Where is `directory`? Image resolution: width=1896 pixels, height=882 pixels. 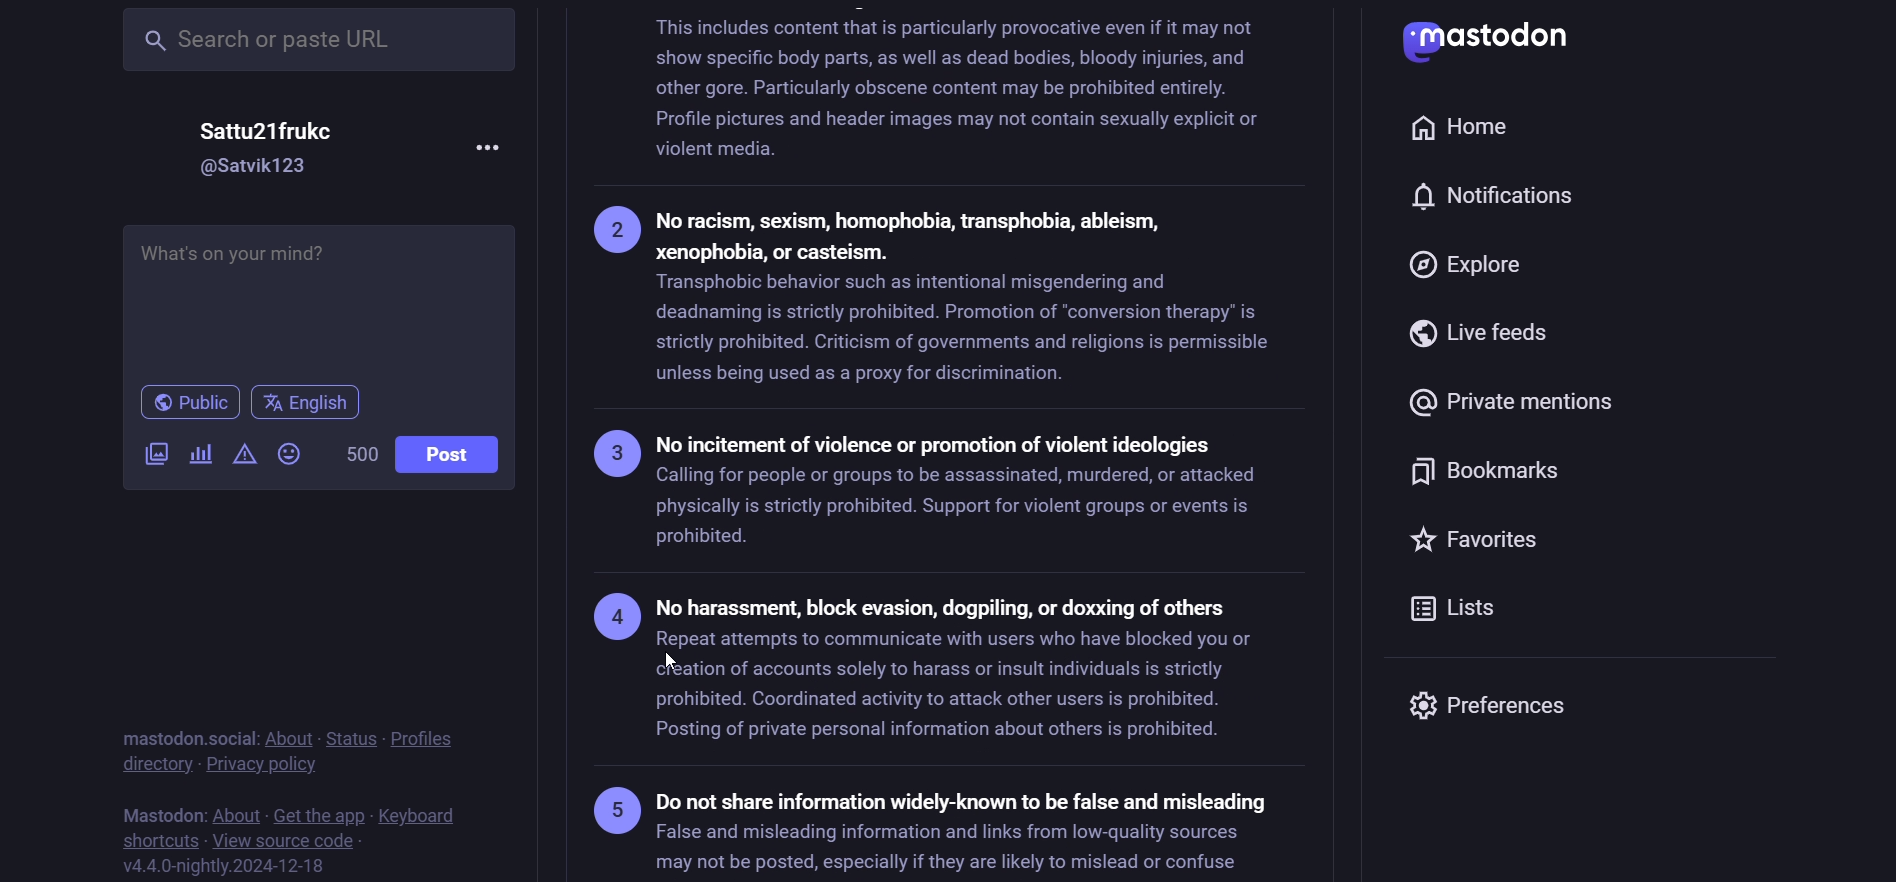
directory is located at coordinates (152, 764).